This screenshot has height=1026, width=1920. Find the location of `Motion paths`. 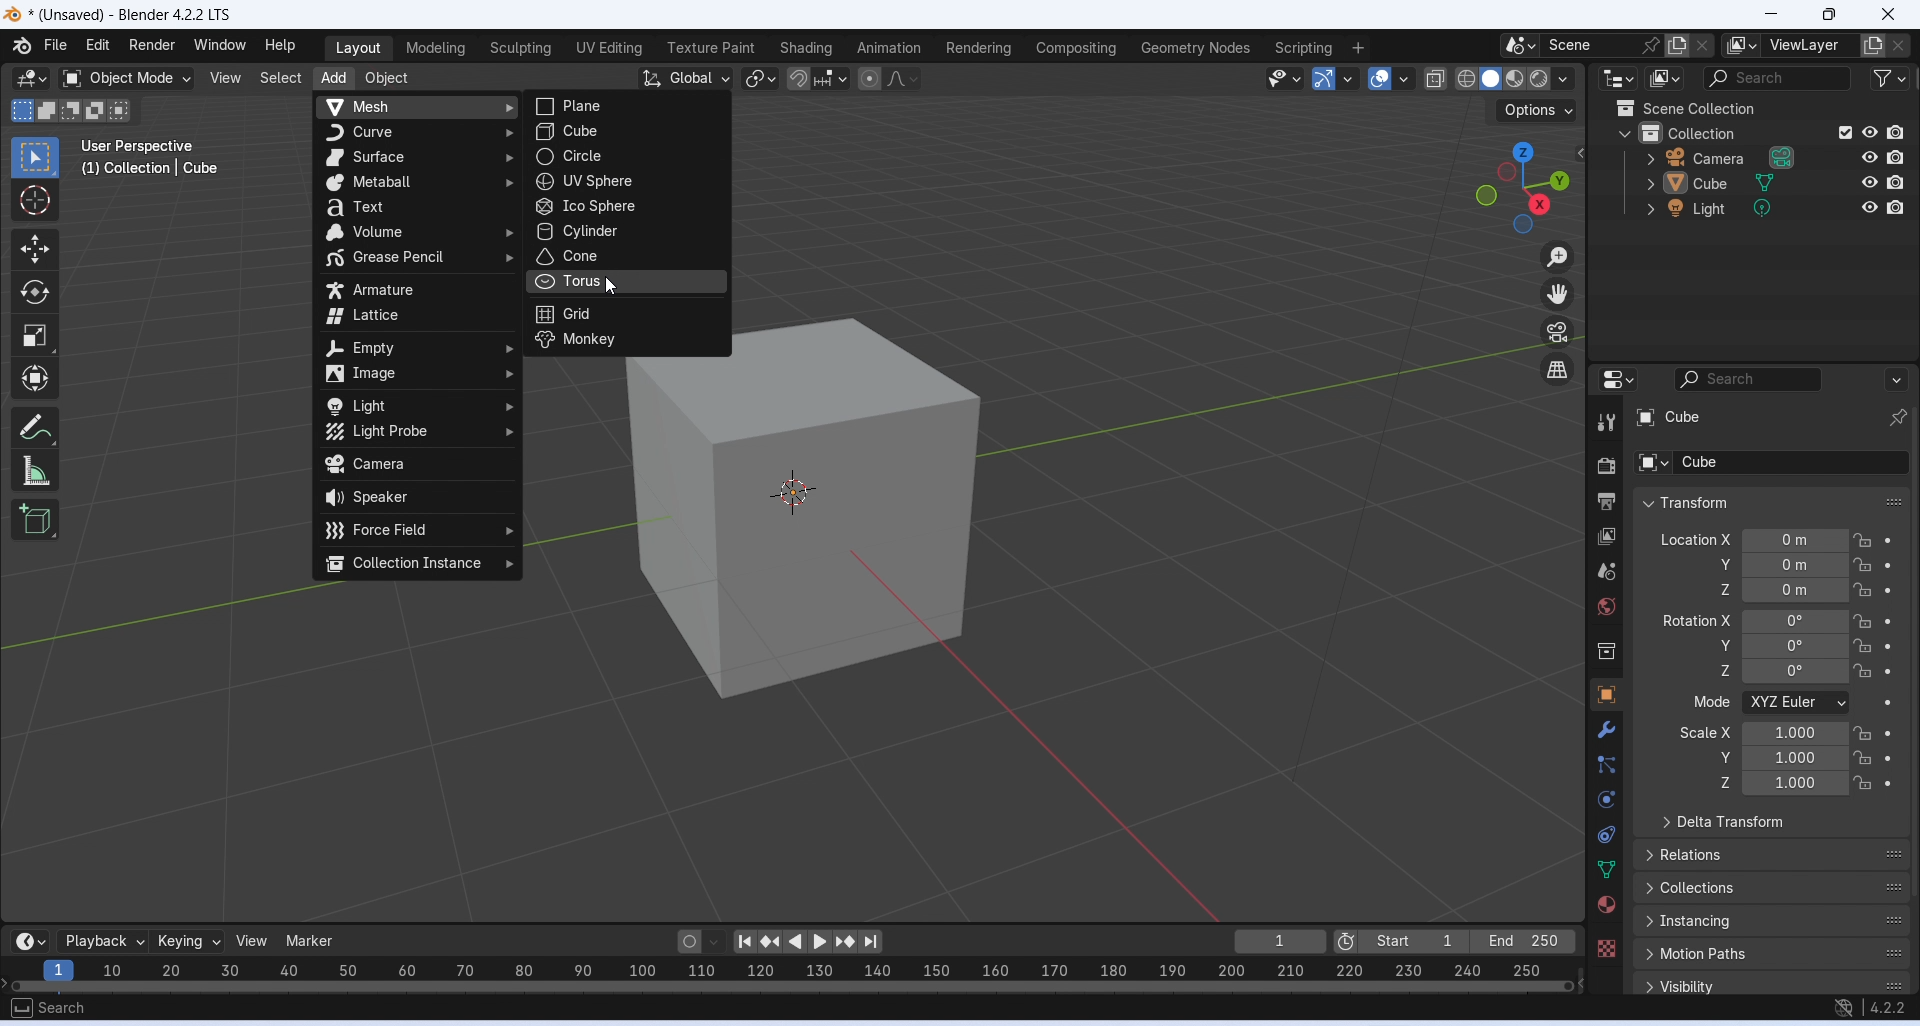

Motion paths is located at coordinates (1773, 956).